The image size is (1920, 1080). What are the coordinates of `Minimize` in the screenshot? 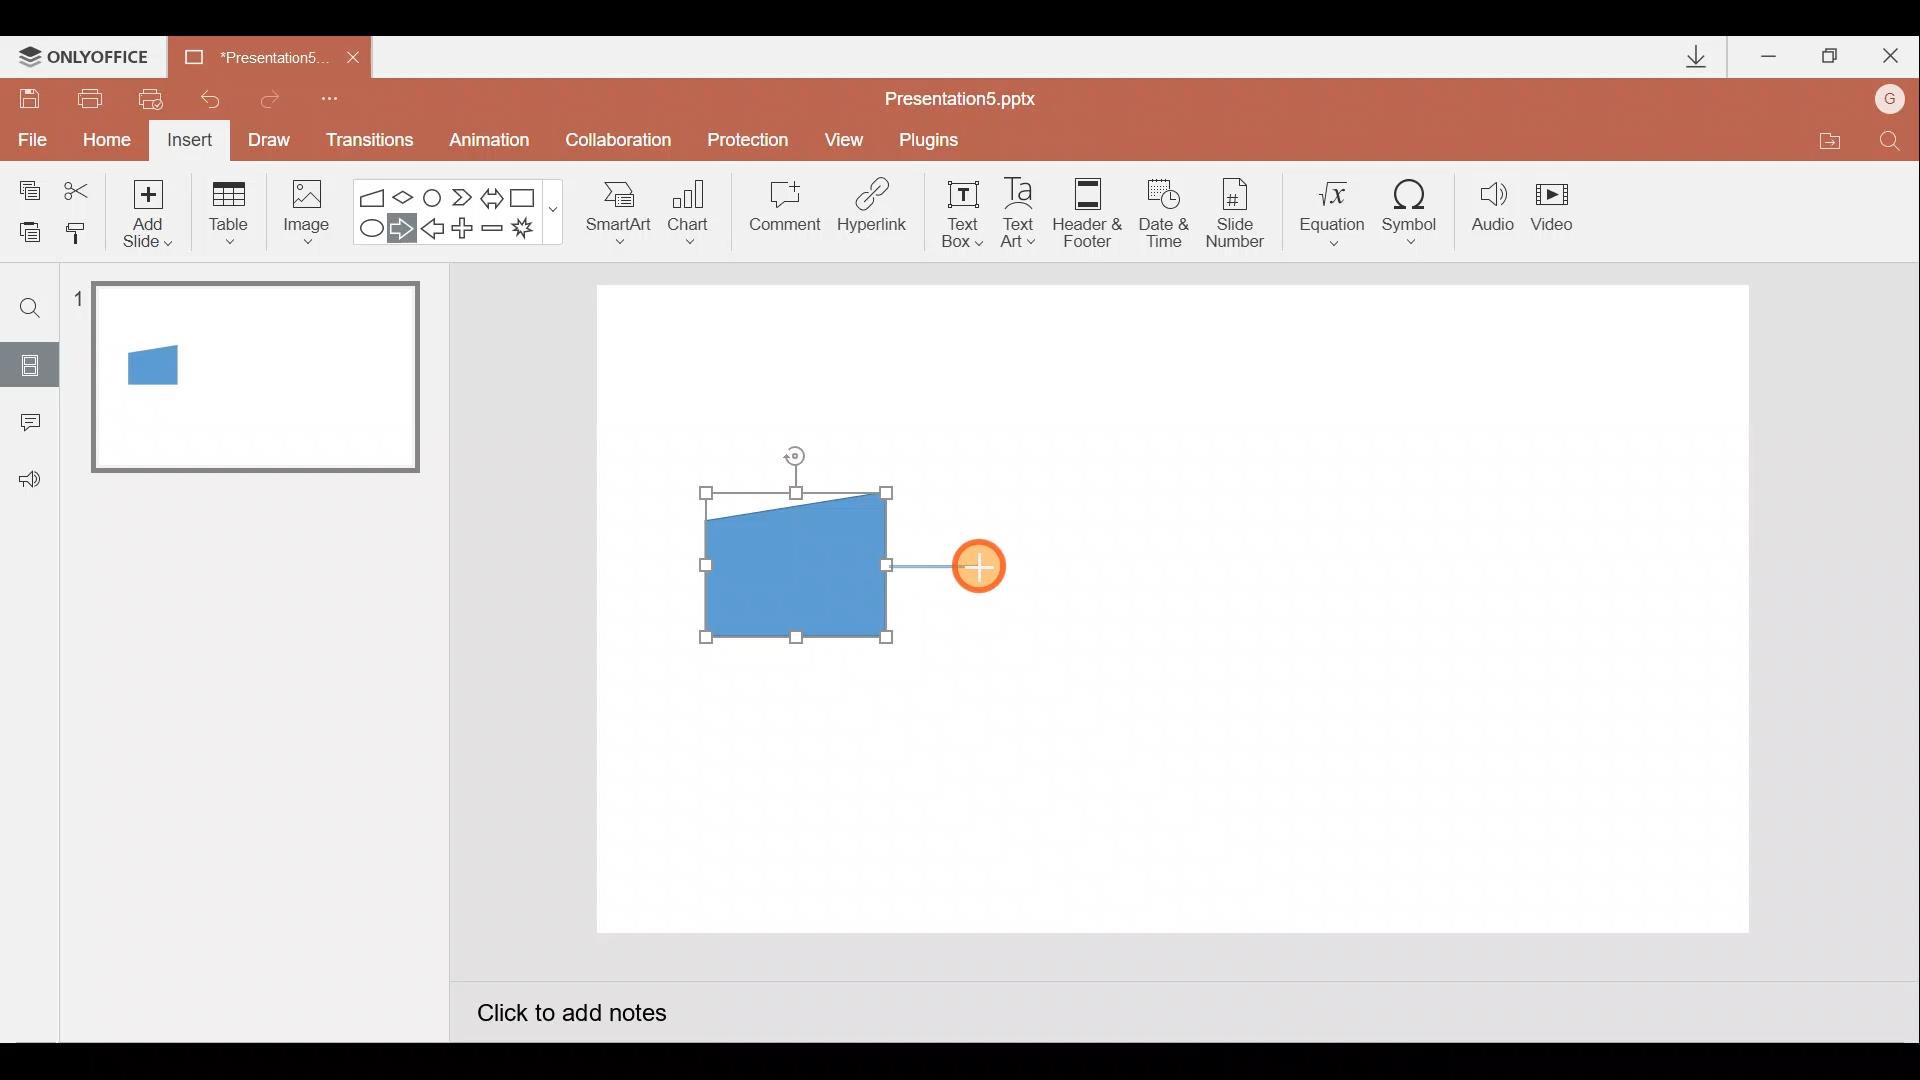 It's located at (1771, 58).